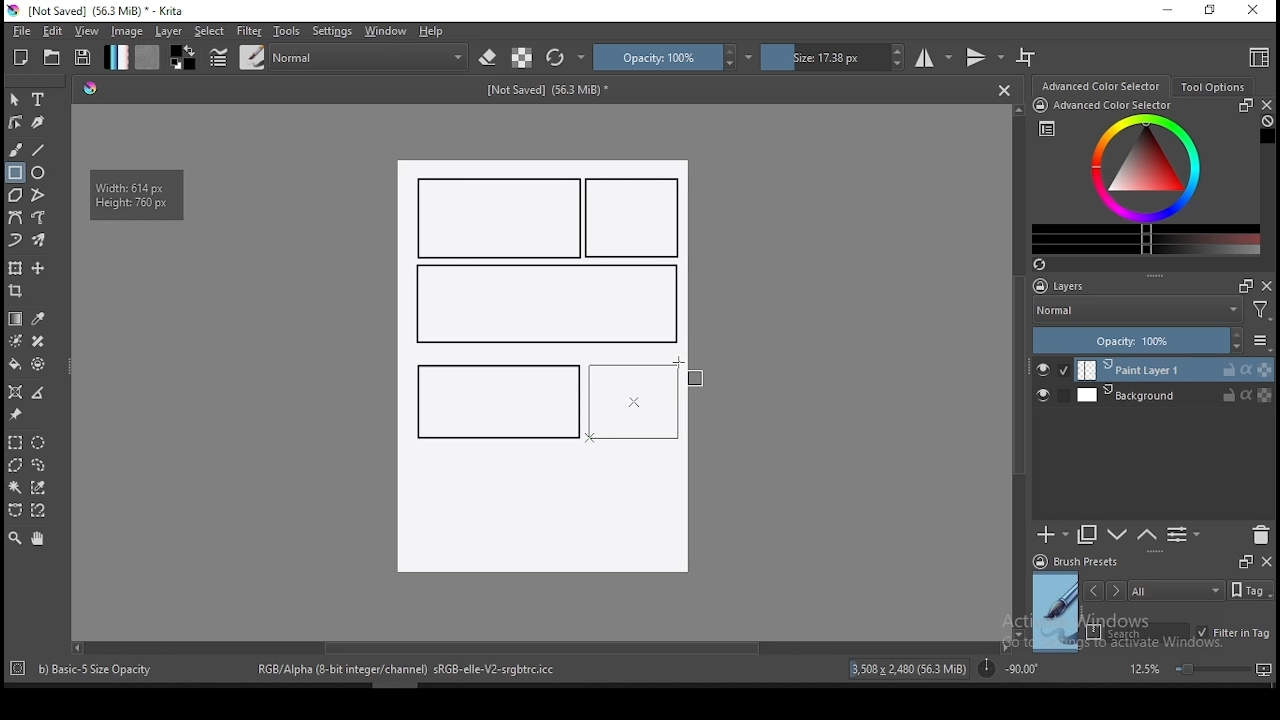 This screenshot has width=1280, height=720. I want to click on new, so click(21, 57).